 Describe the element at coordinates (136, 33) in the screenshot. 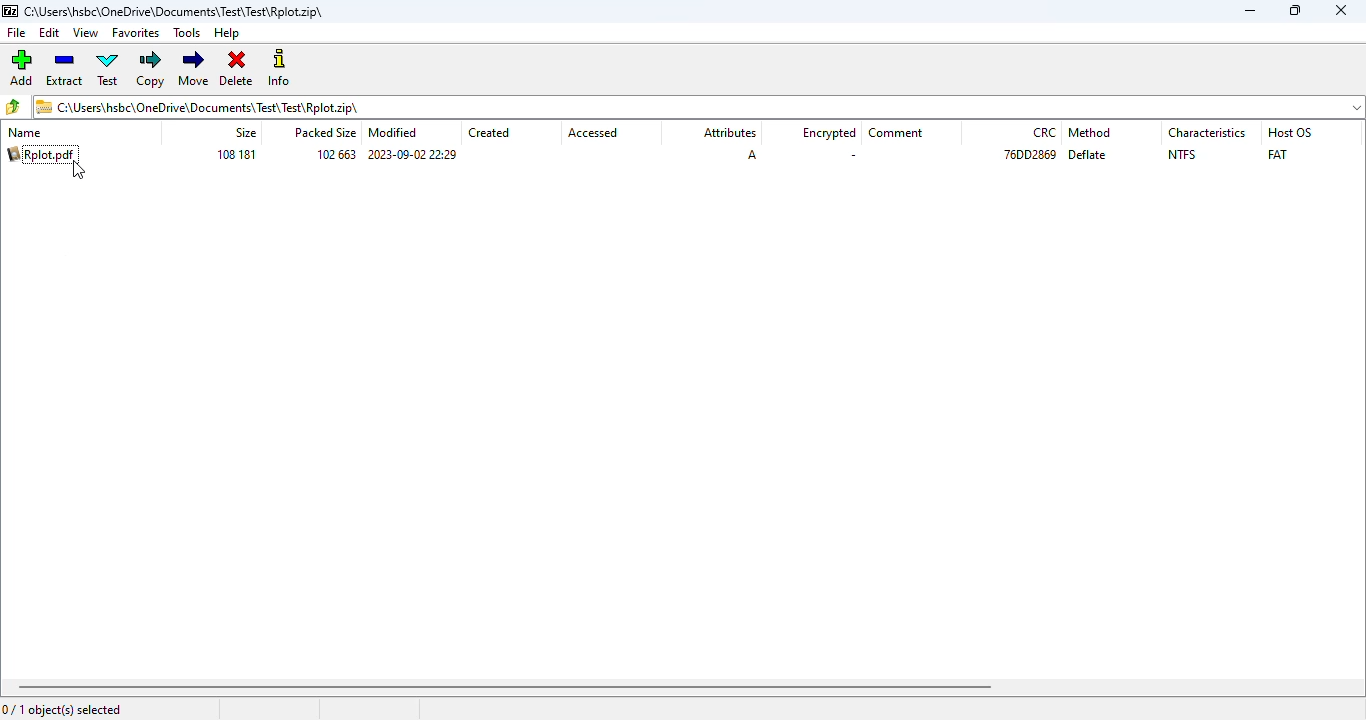

I see `favorites` at that location.